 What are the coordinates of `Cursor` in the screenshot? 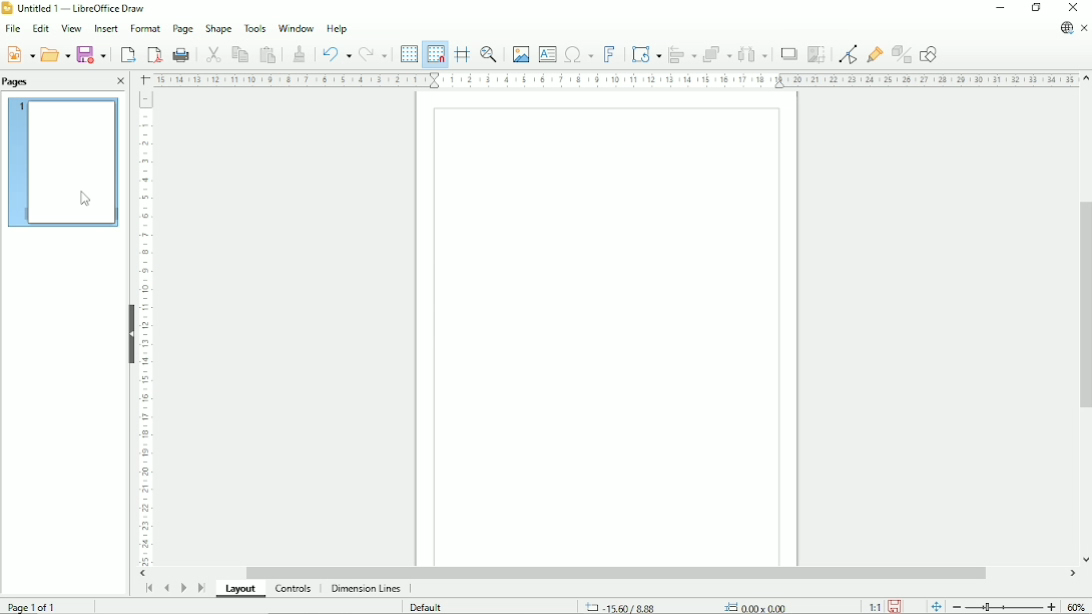 It's located at (87, 200).